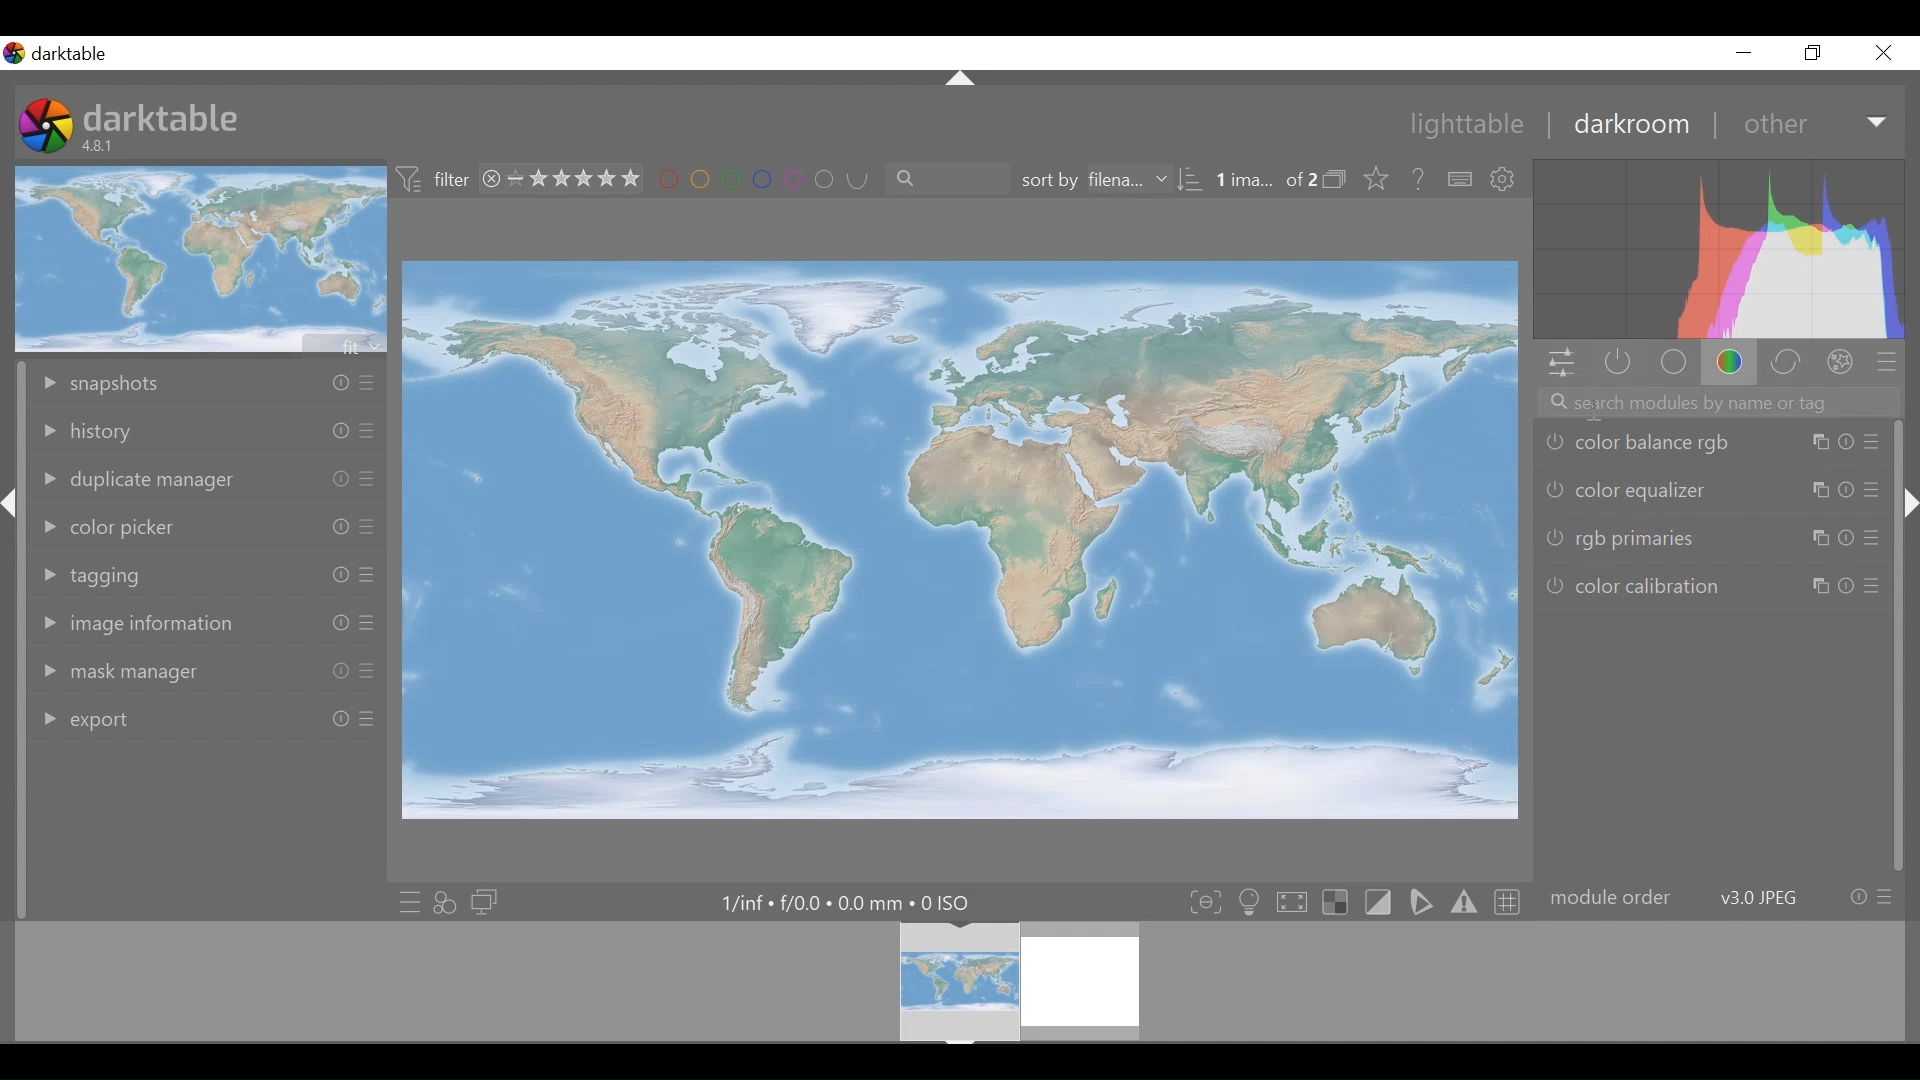 The width and height of the screenshot is (1920, 1080). I want to click on color, so click(1730, 363).